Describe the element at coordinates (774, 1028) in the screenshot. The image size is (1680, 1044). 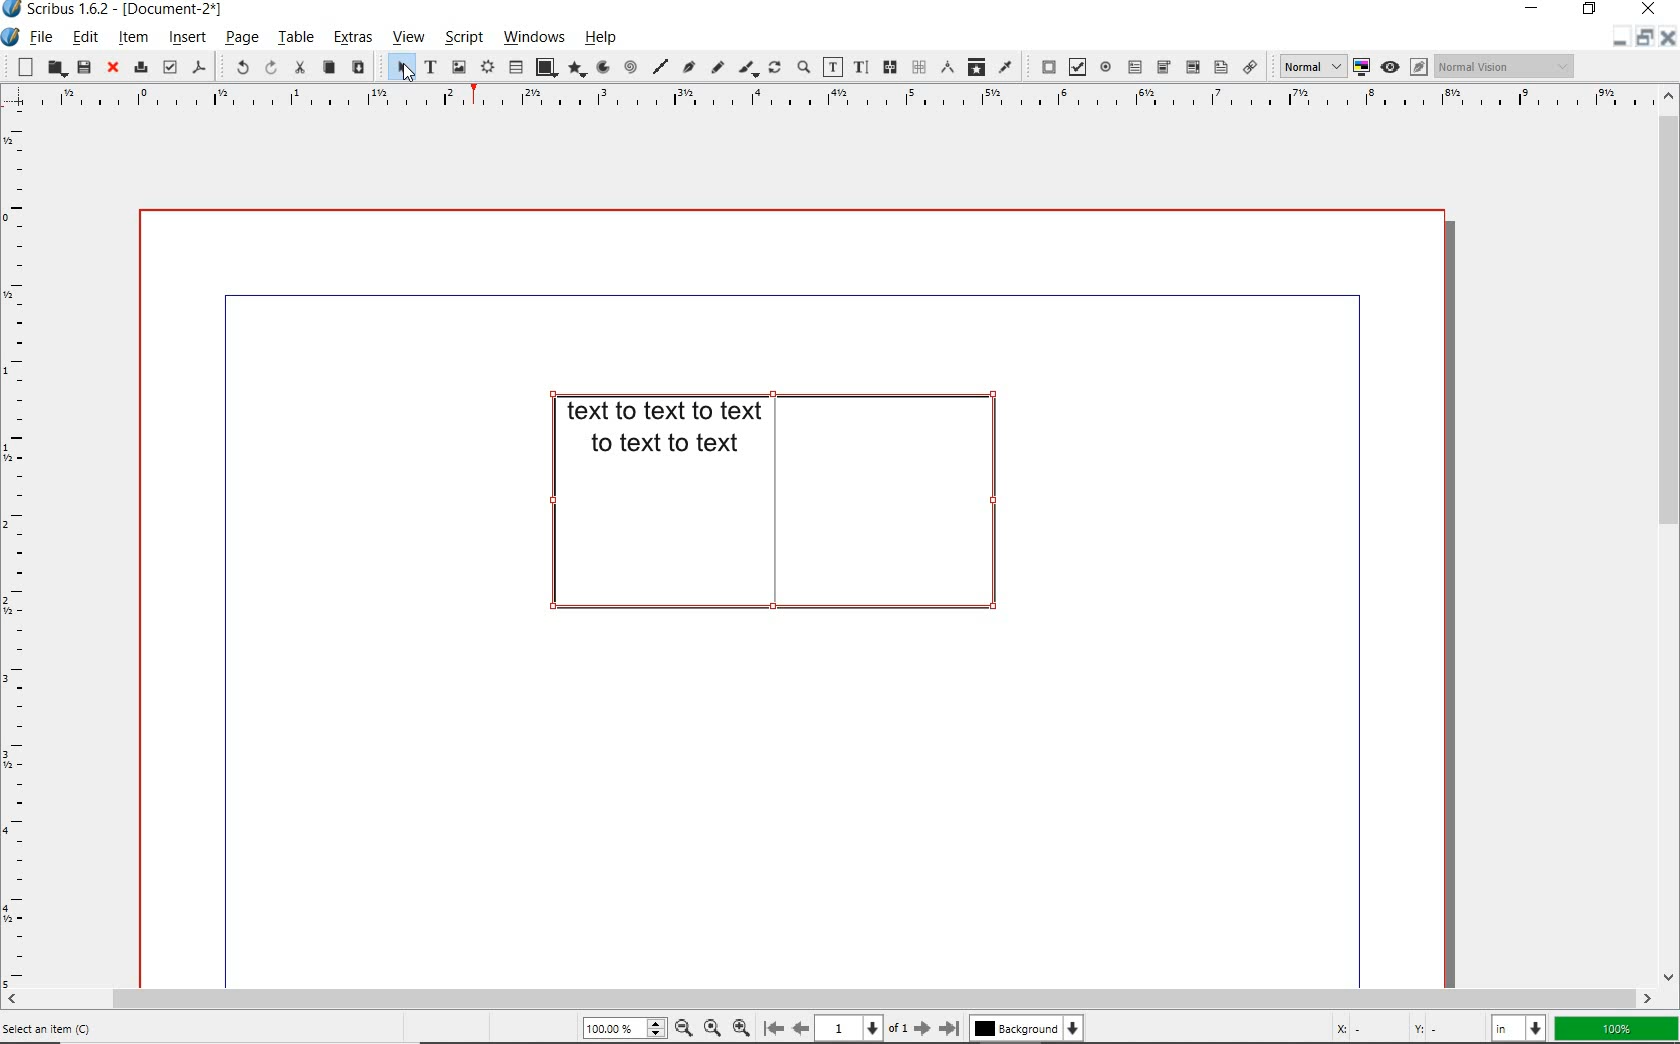
I see `go to first page` at that location.